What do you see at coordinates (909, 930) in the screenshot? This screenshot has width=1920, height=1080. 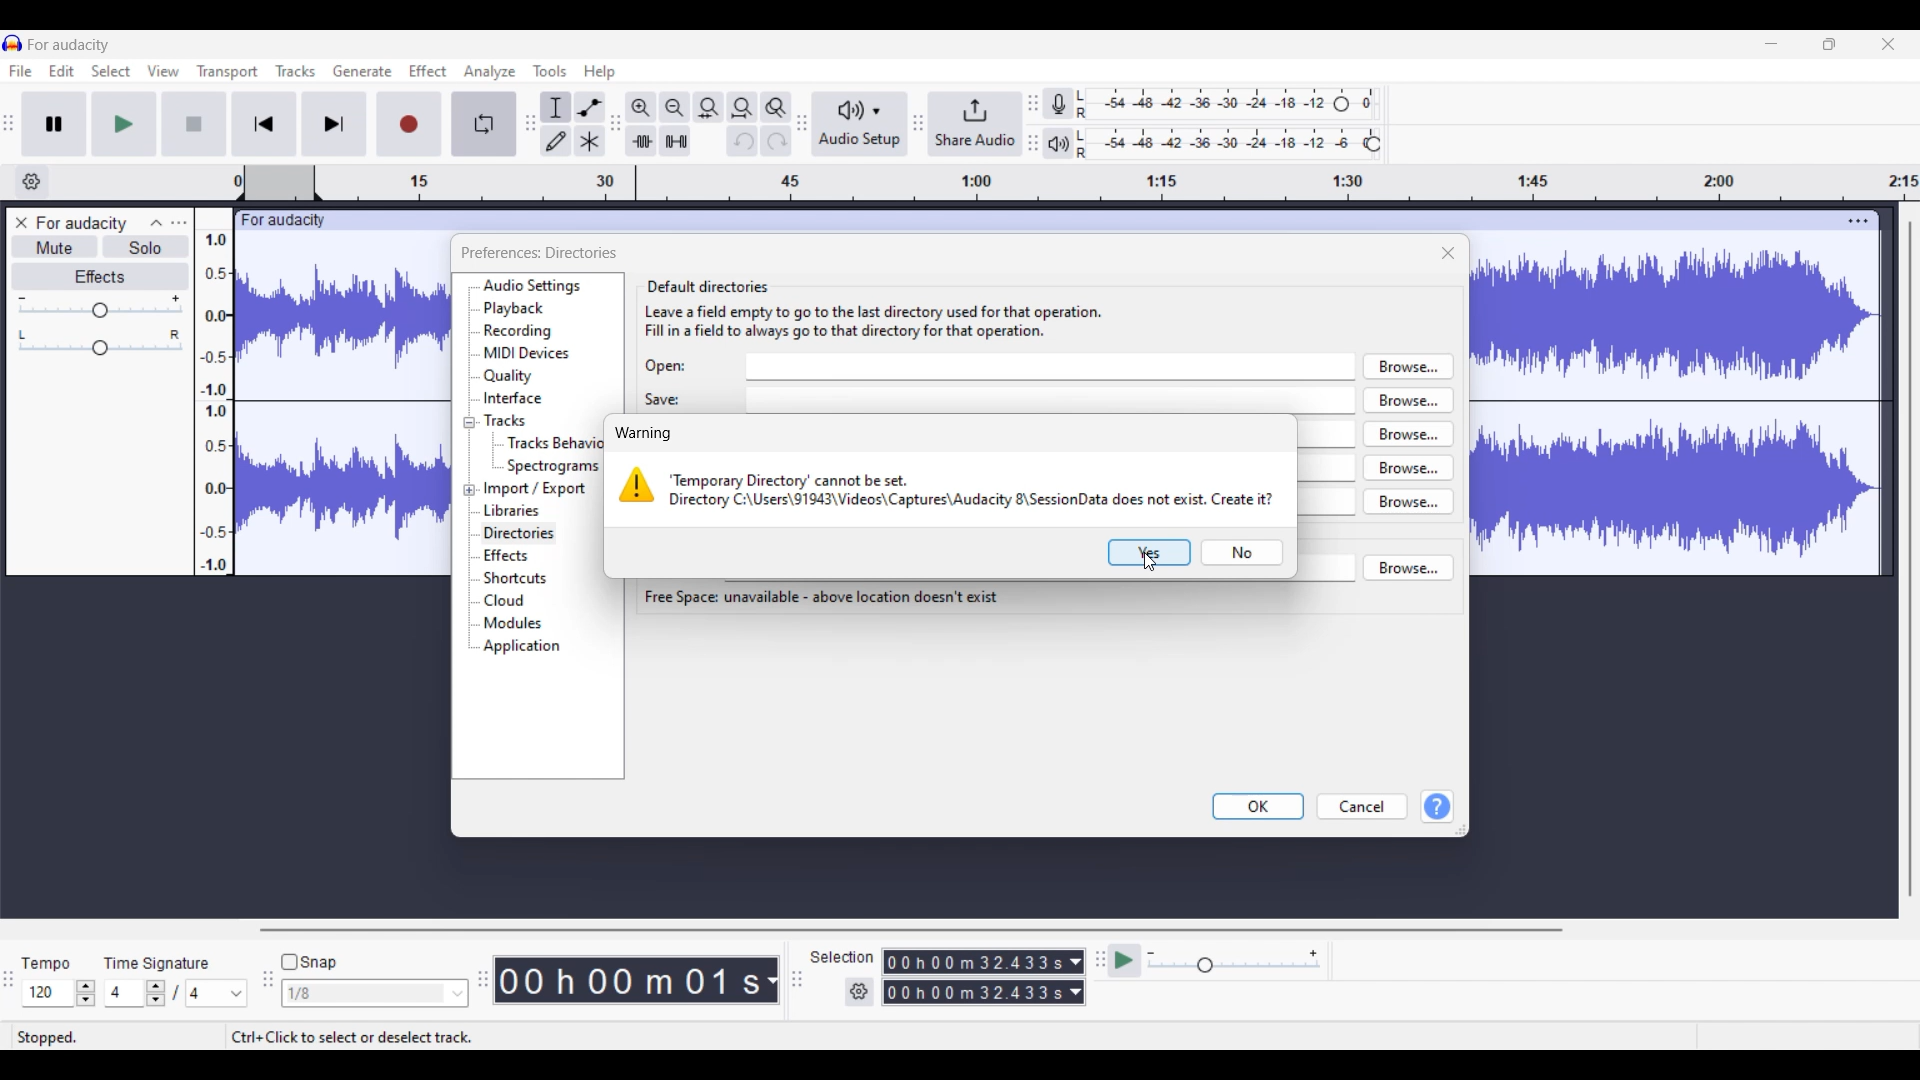 I see `Horizontal scroll bar` at bounding box center [909, 930].